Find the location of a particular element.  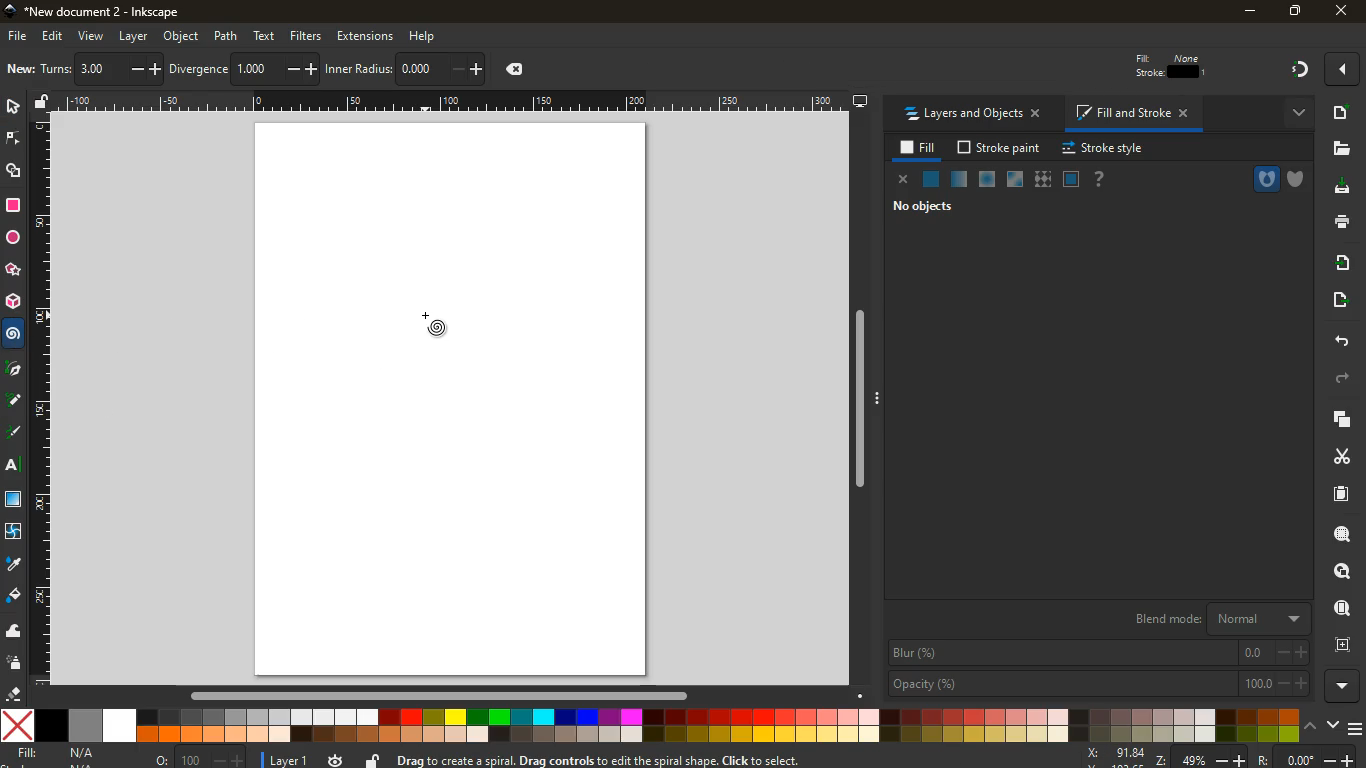

circle is located at coordinates (15, 240).